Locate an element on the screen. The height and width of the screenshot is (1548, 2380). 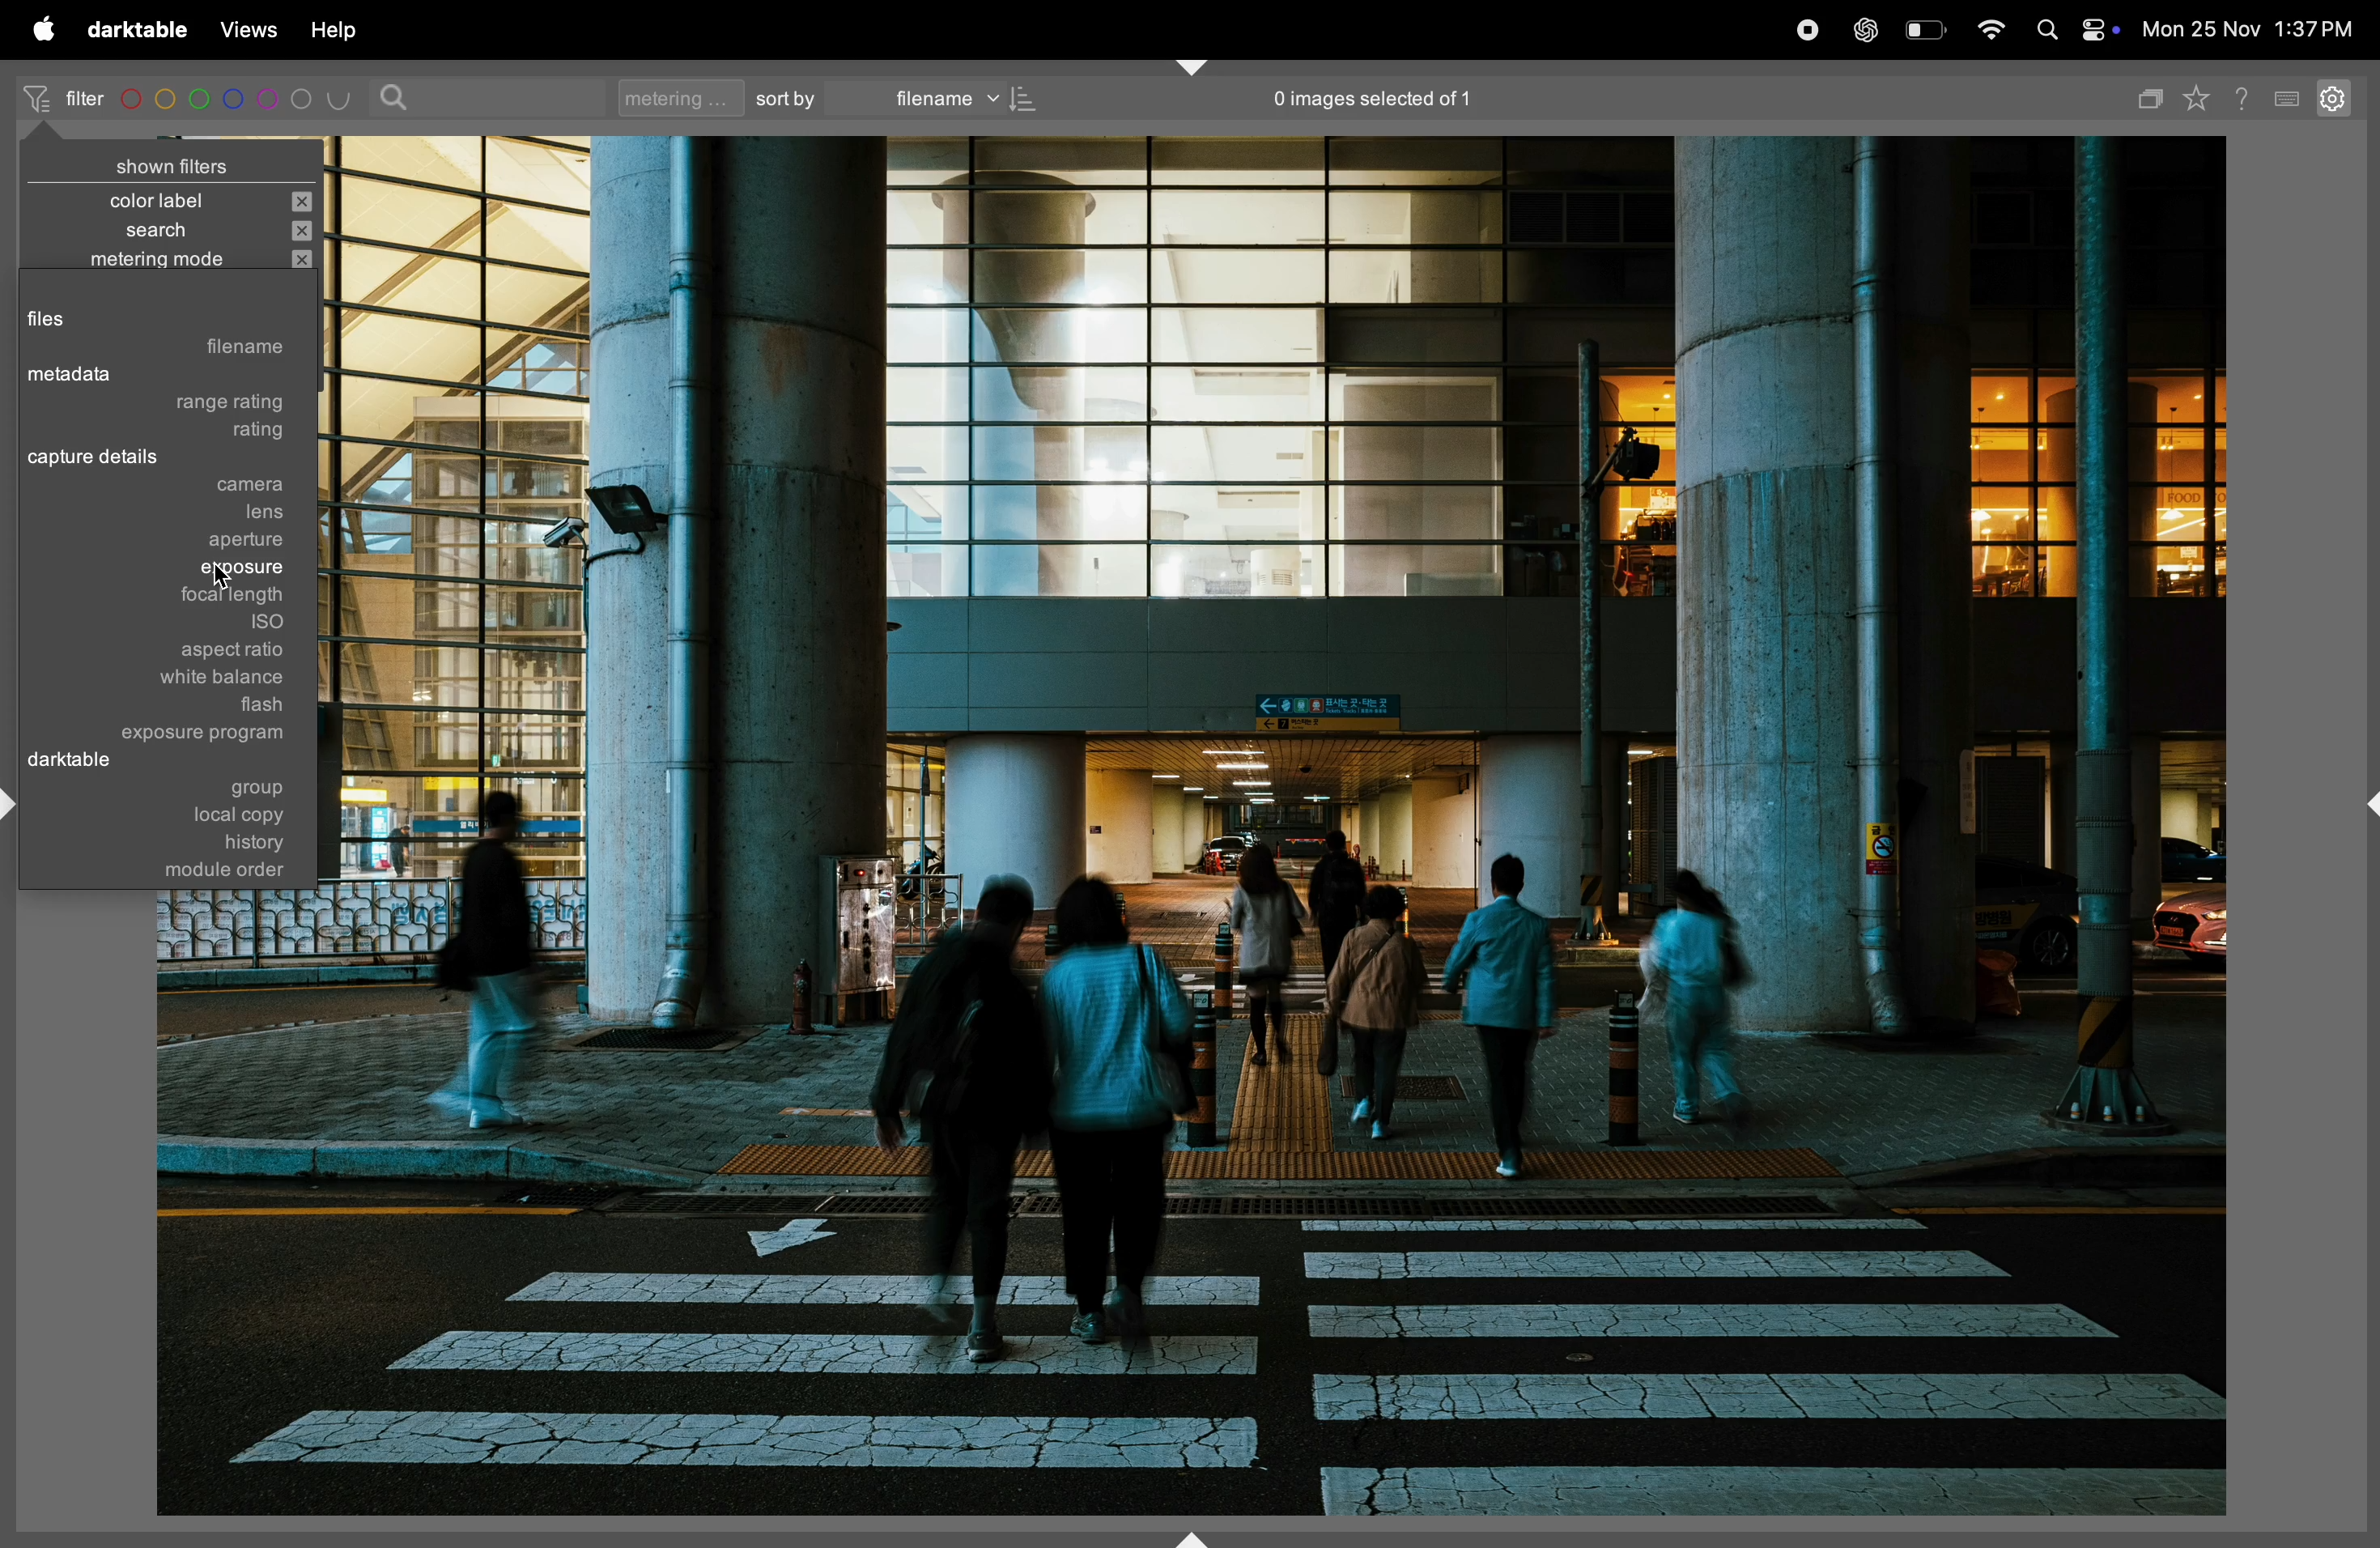
iso is located at coordinates (230, 626).